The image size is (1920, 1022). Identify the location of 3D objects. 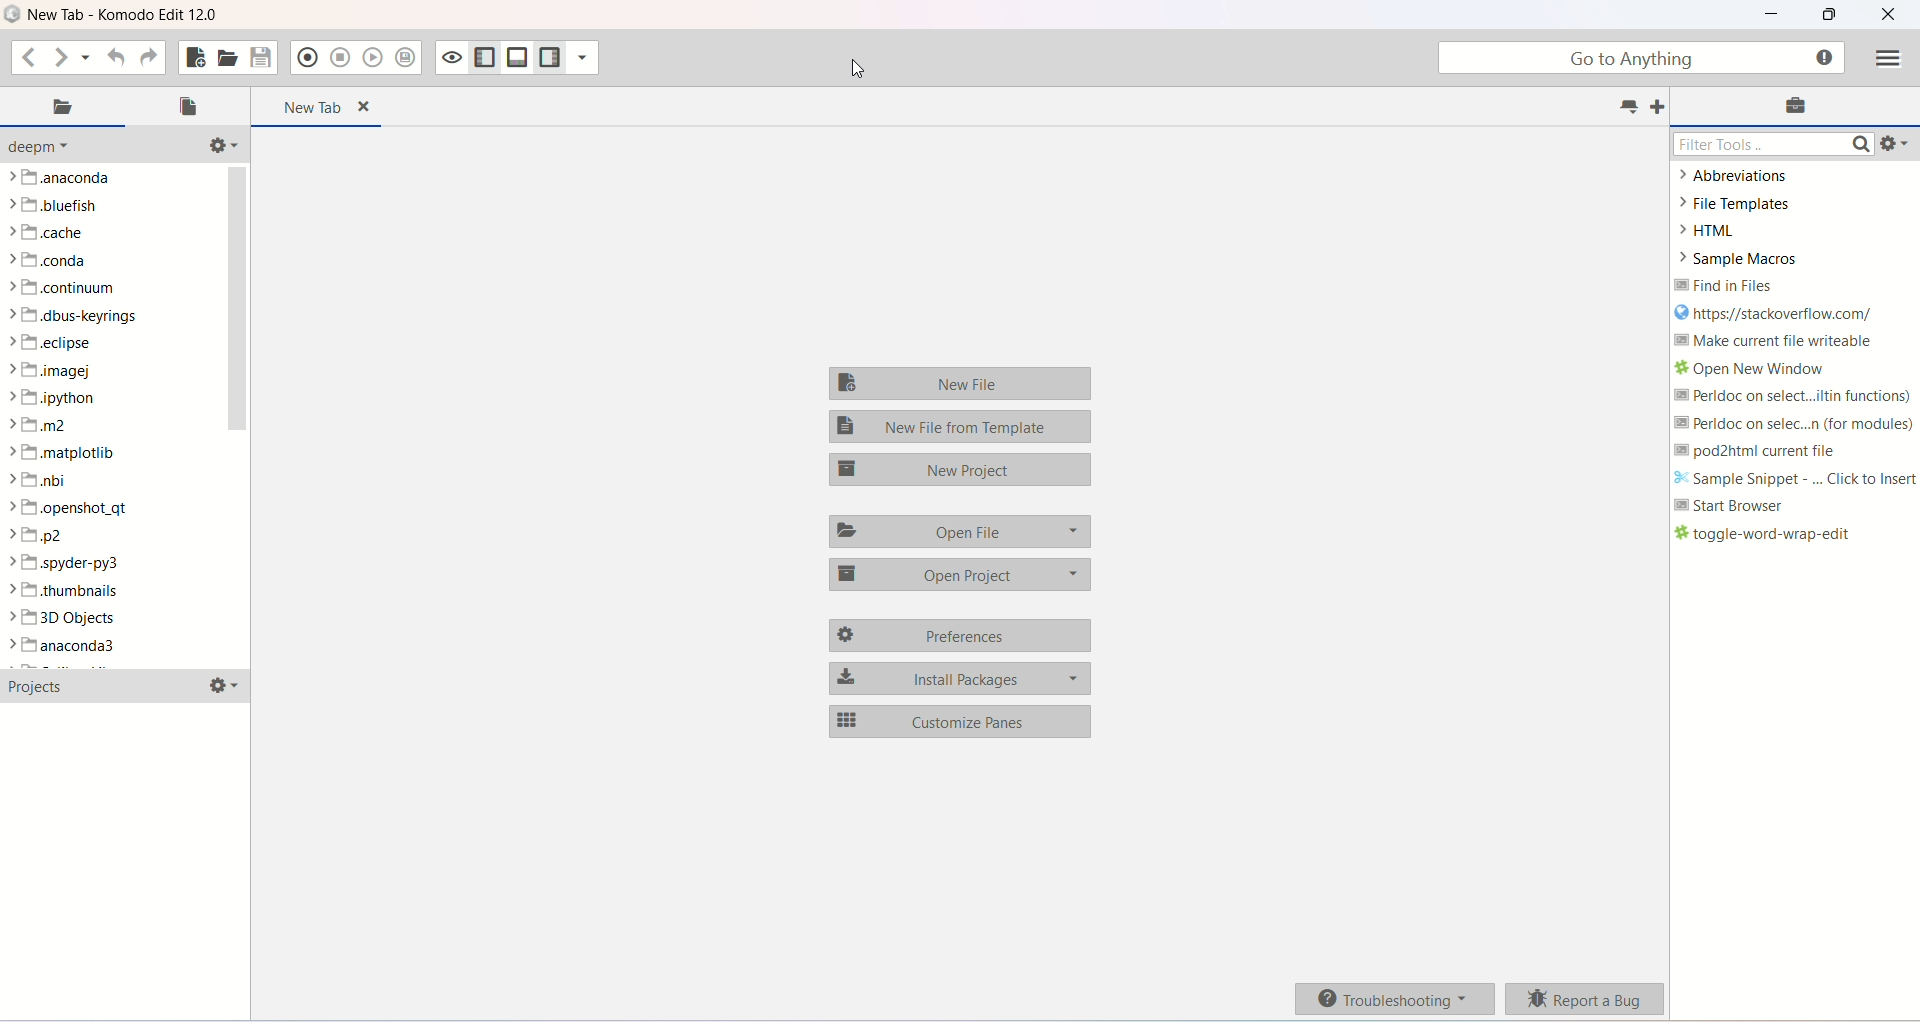
(68, 618).